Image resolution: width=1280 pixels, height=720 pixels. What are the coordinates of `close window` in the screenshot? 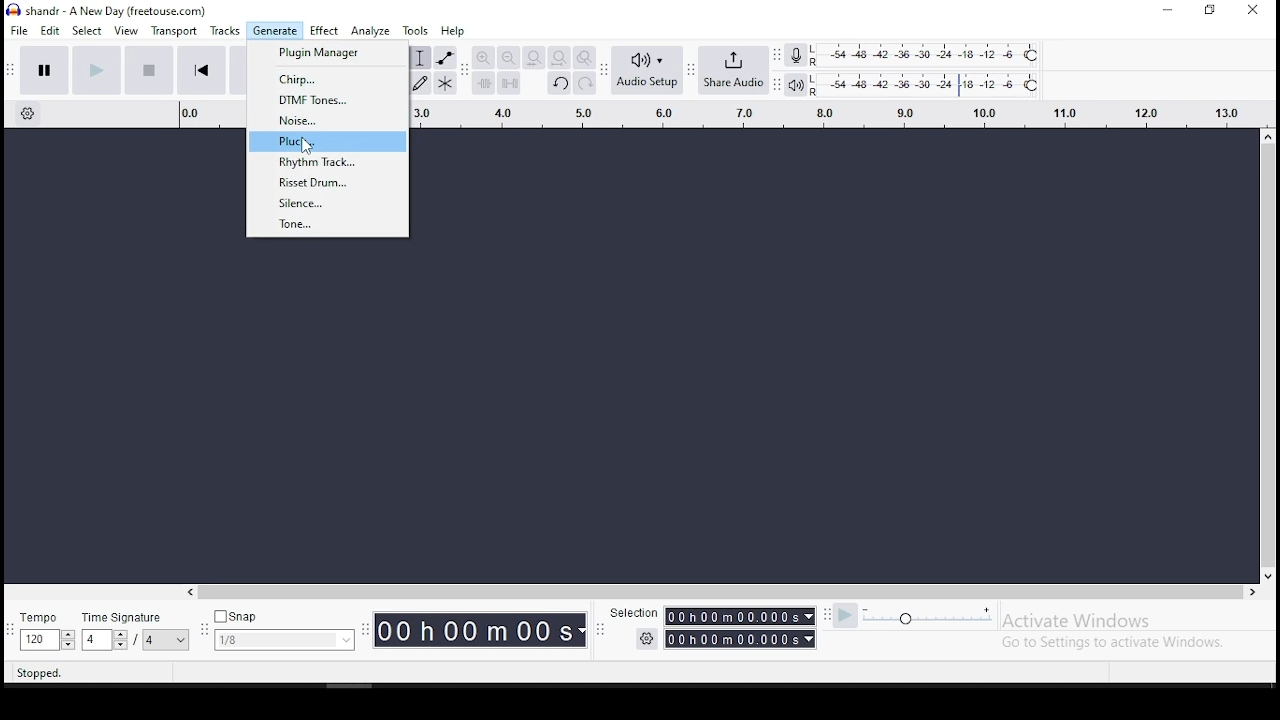 It's located at (1252, 11).